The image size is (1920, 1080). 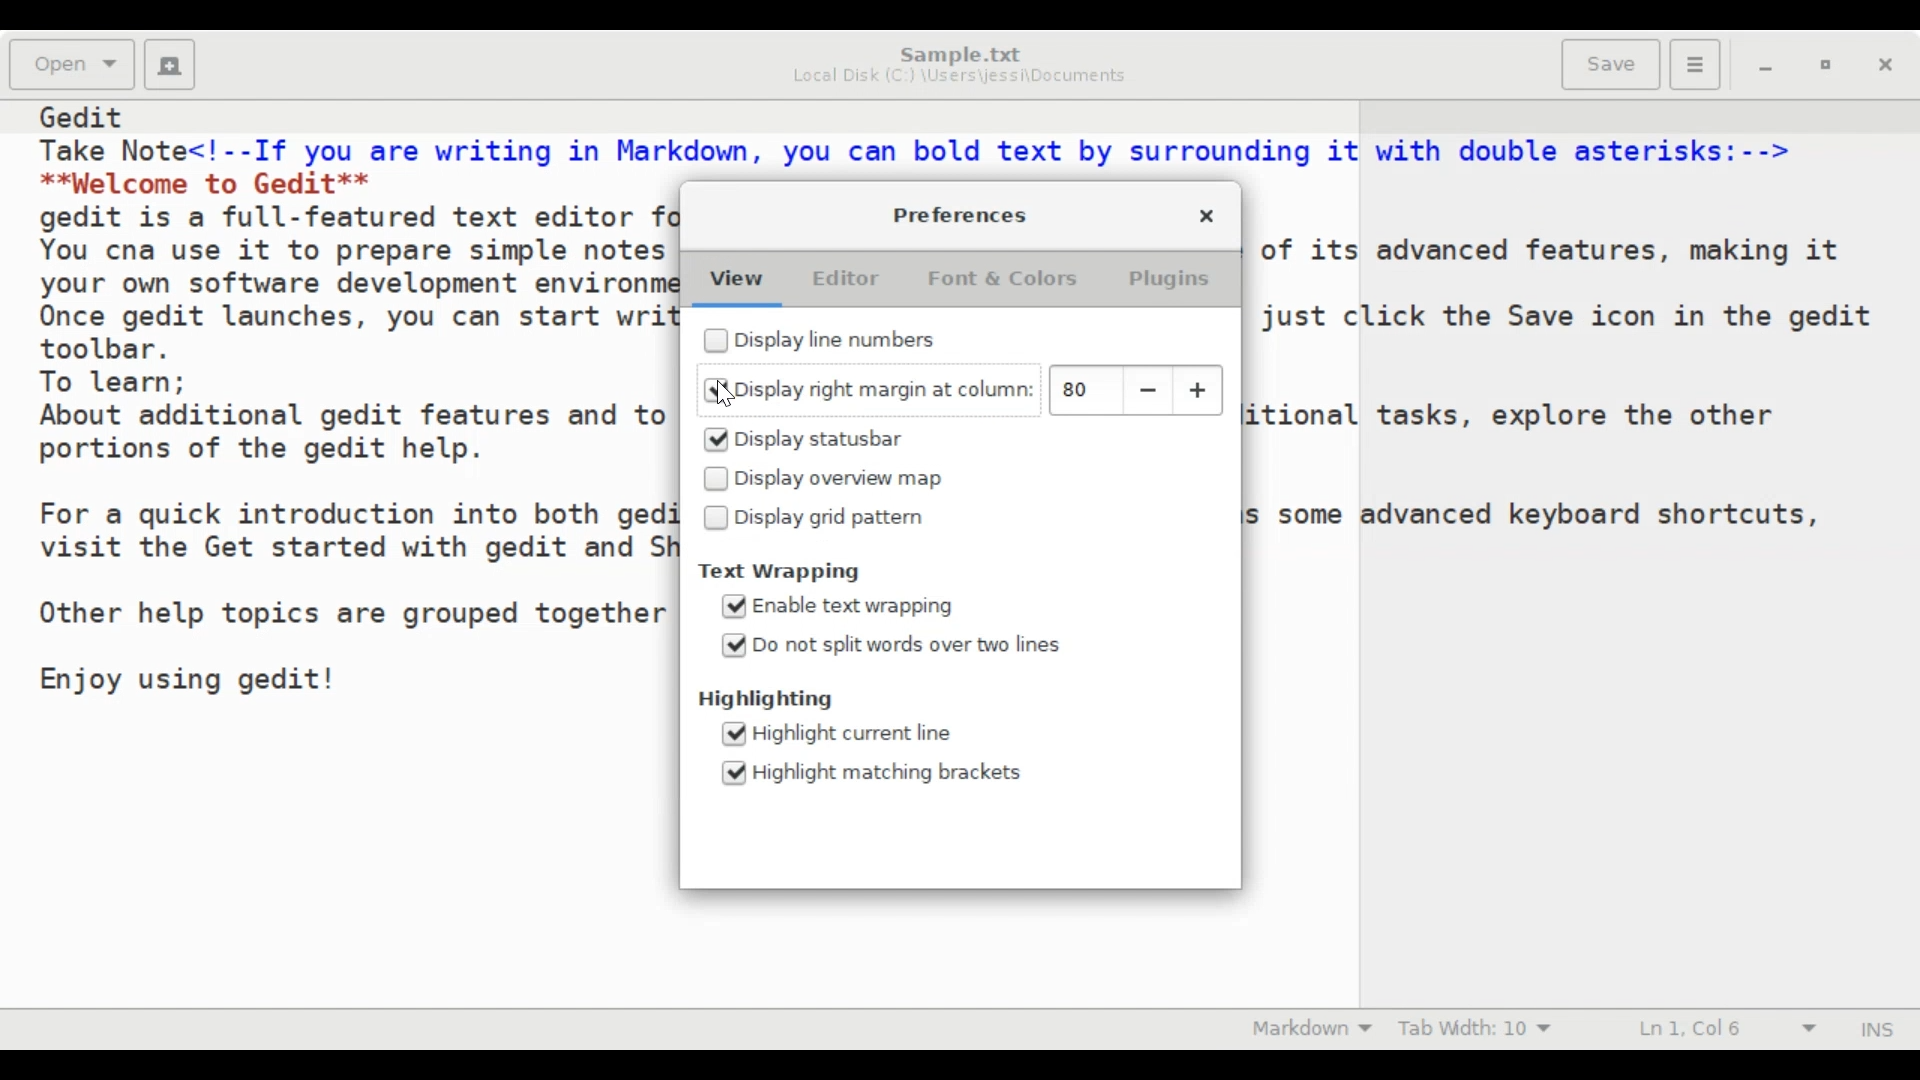 What do you see at coordinates (815, 518) in the screenshot?
I see `(un)select Display grid pattern` at bounding box center [815, 518].